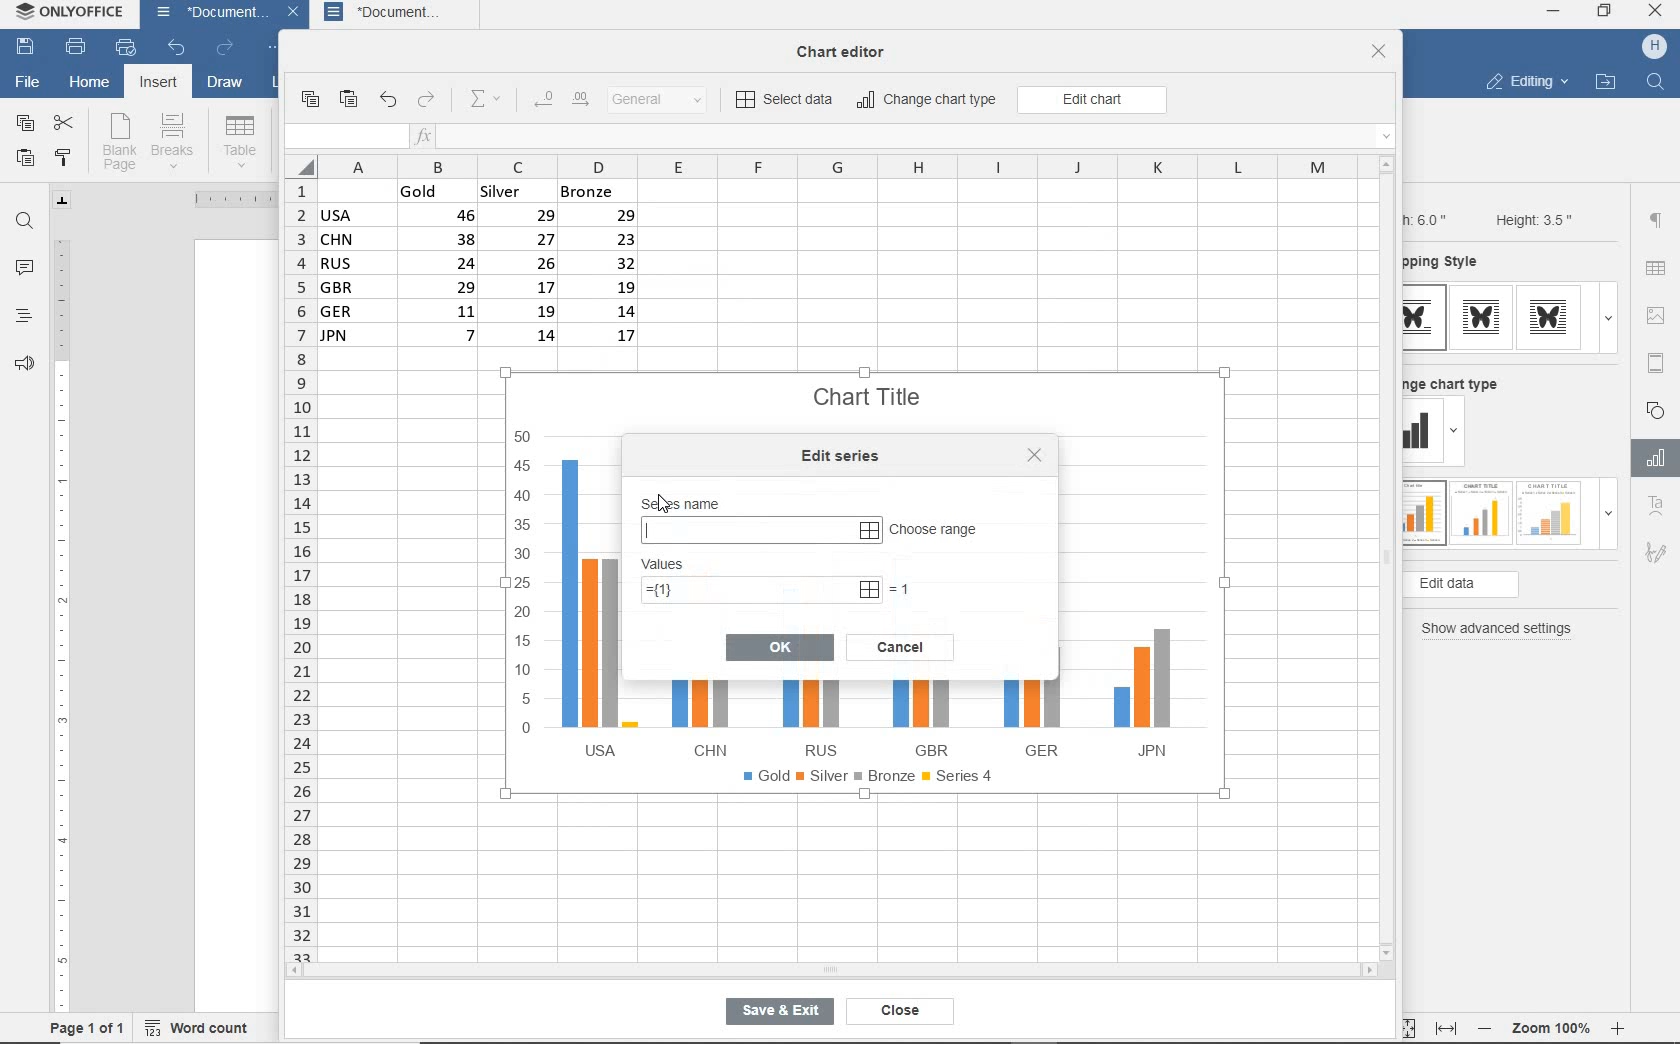  What do you see at coordinates (1034, 455) in the screenshot?
I see `lose` at bounding box center [1034, 455].